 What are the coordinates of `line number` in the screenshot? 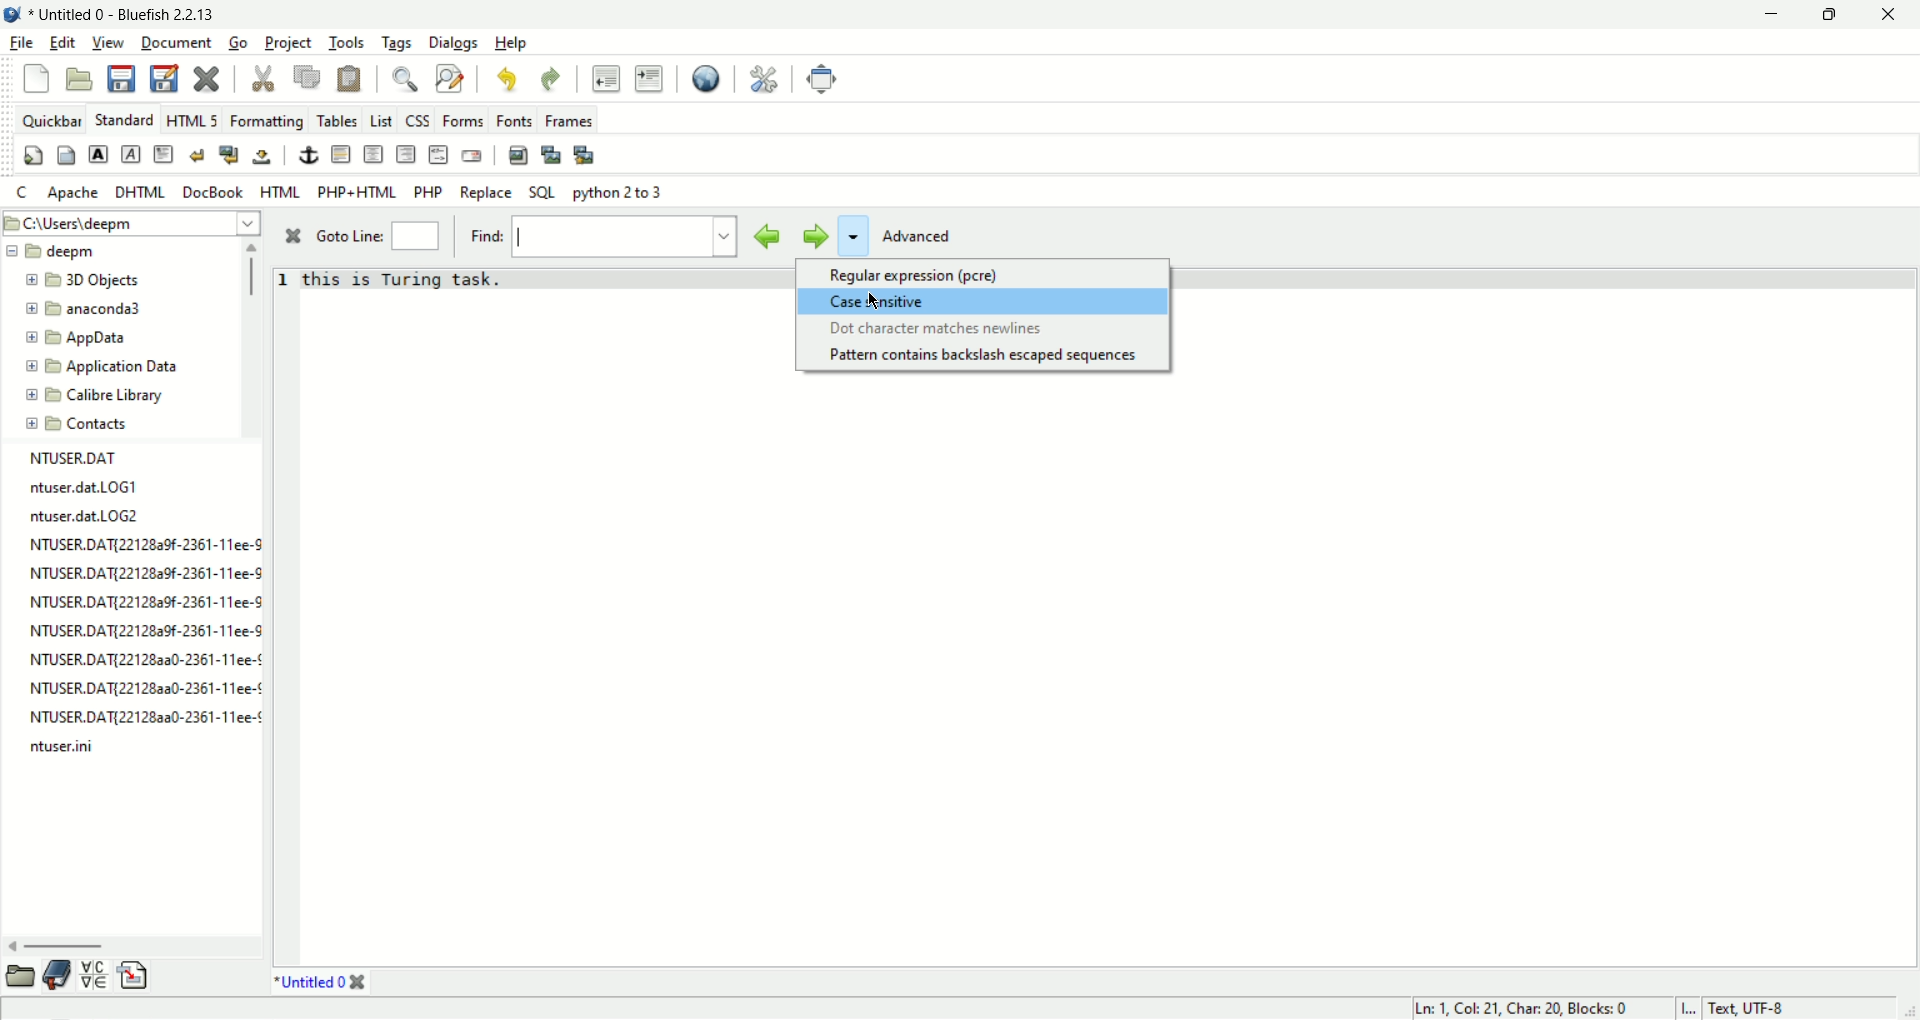 It's located at (286, 286).